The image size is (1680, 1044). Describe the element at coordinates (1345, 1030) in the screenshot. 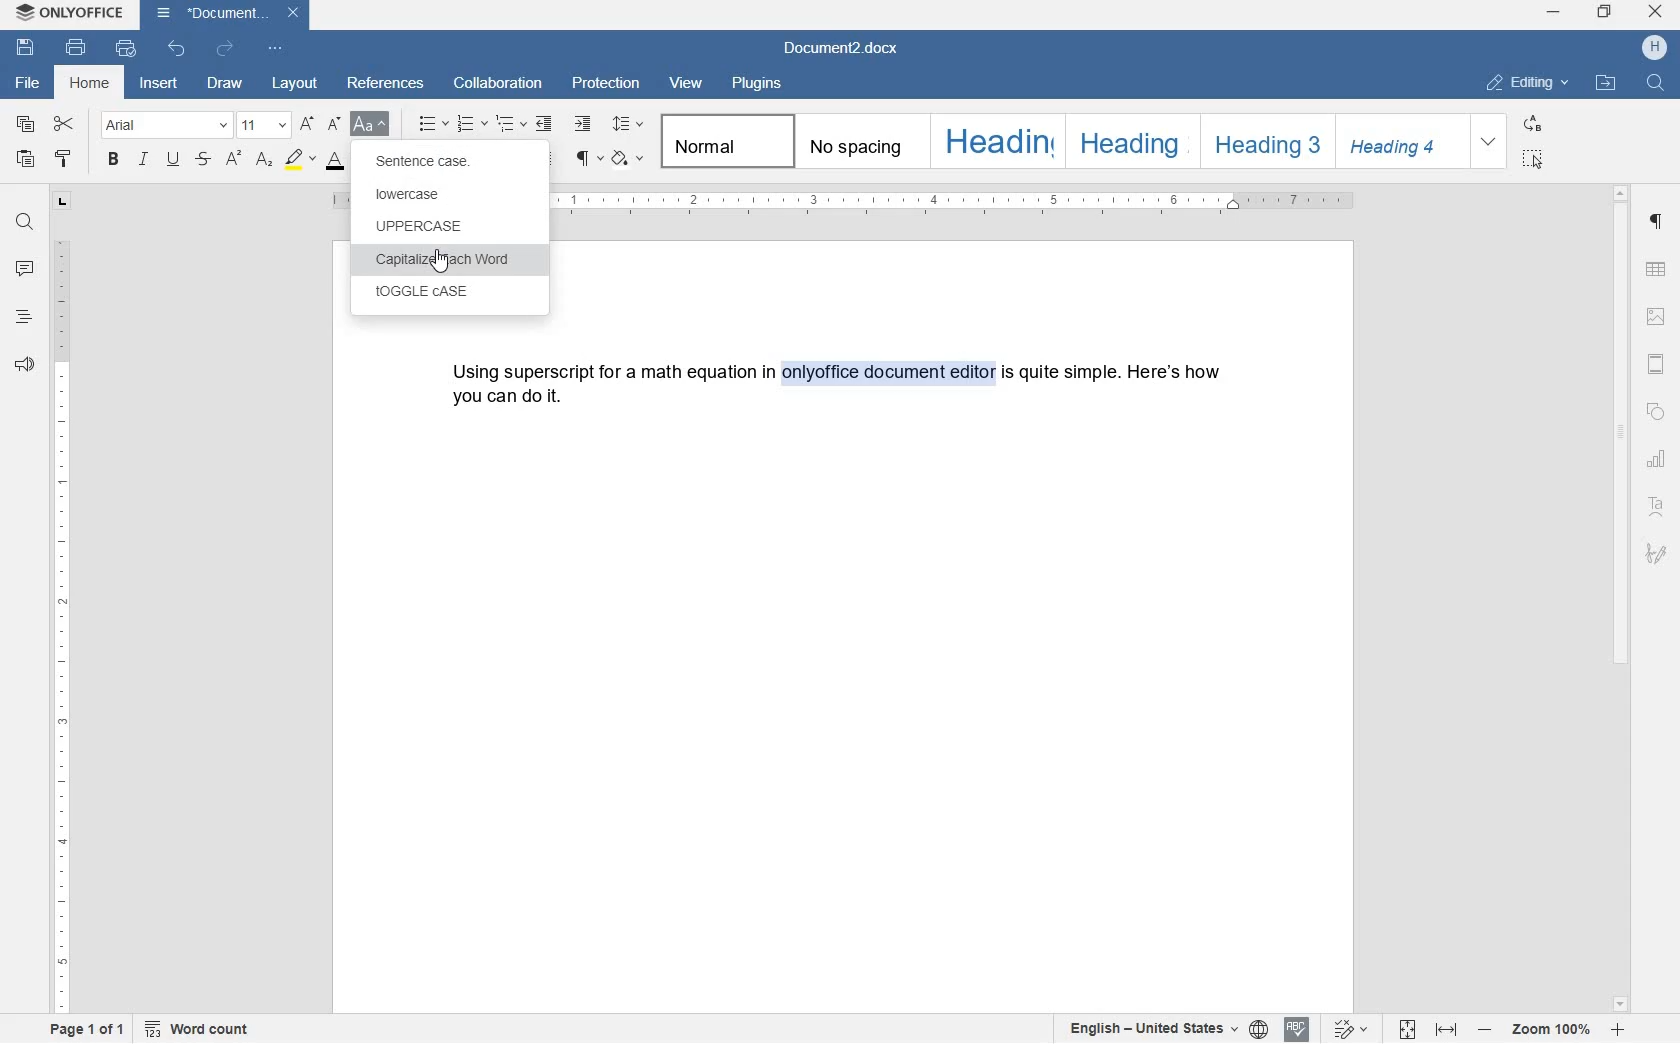

I see `track changes` at that location.